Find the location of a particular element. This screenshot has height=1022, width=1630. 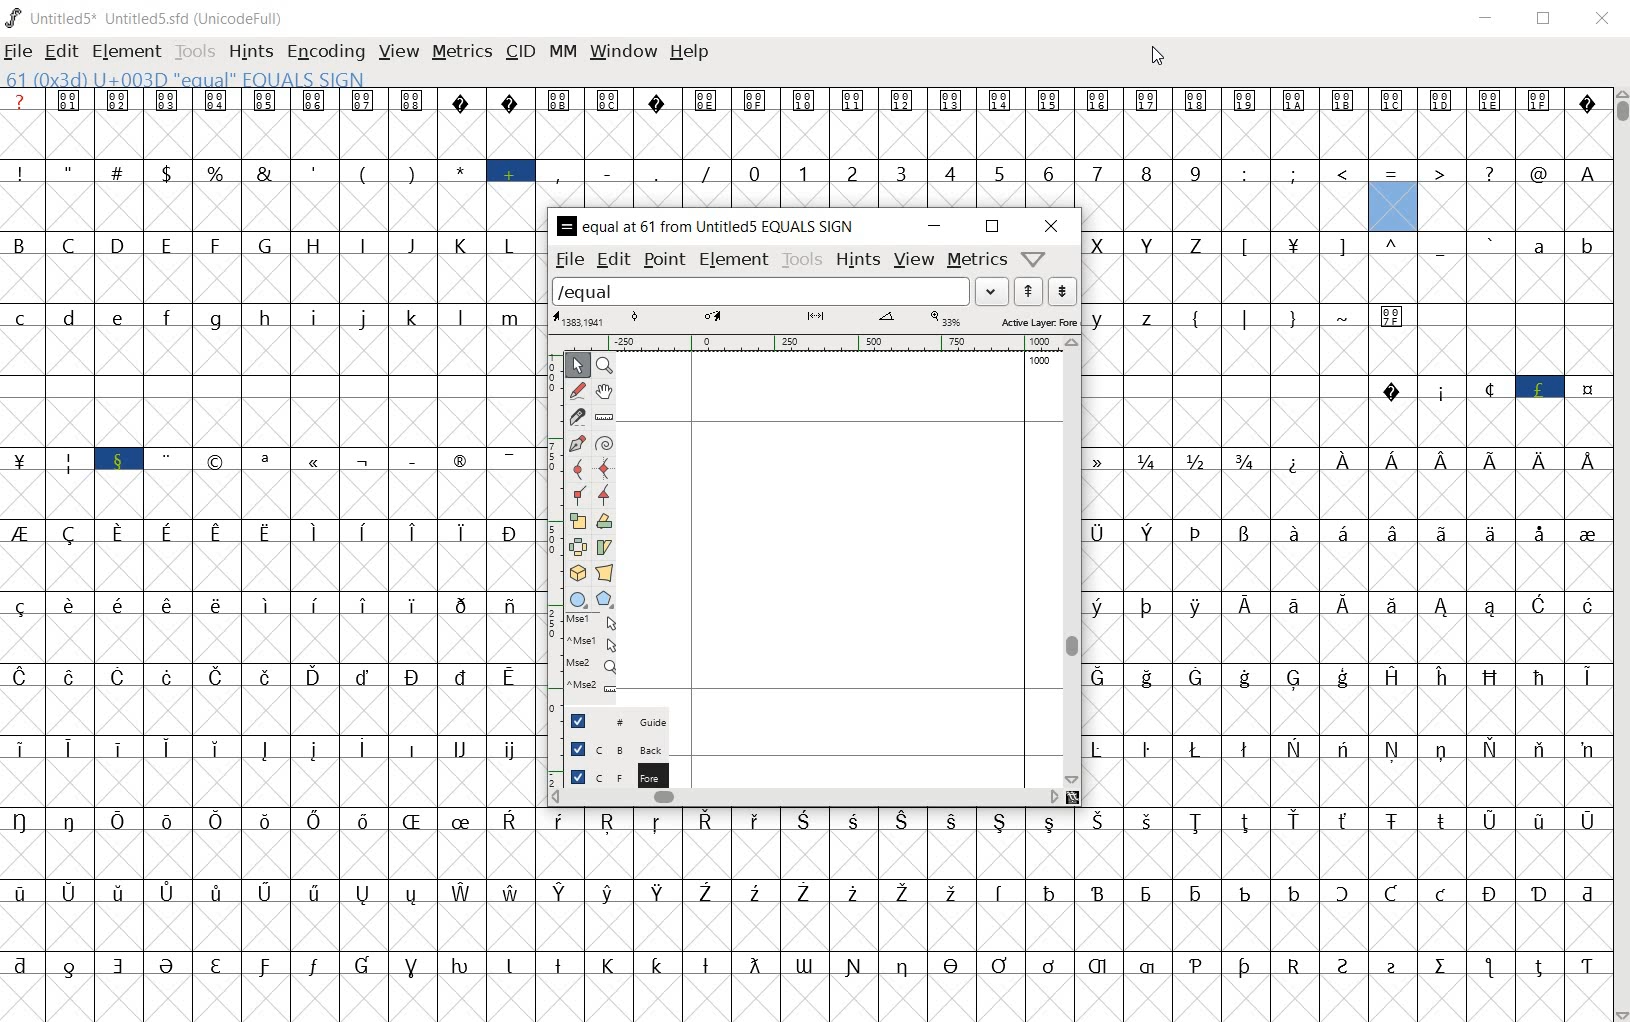

EQUAL AT 61 FROM UNTITLED5 EQUAL SIGN is located at coordinates (707, 226).